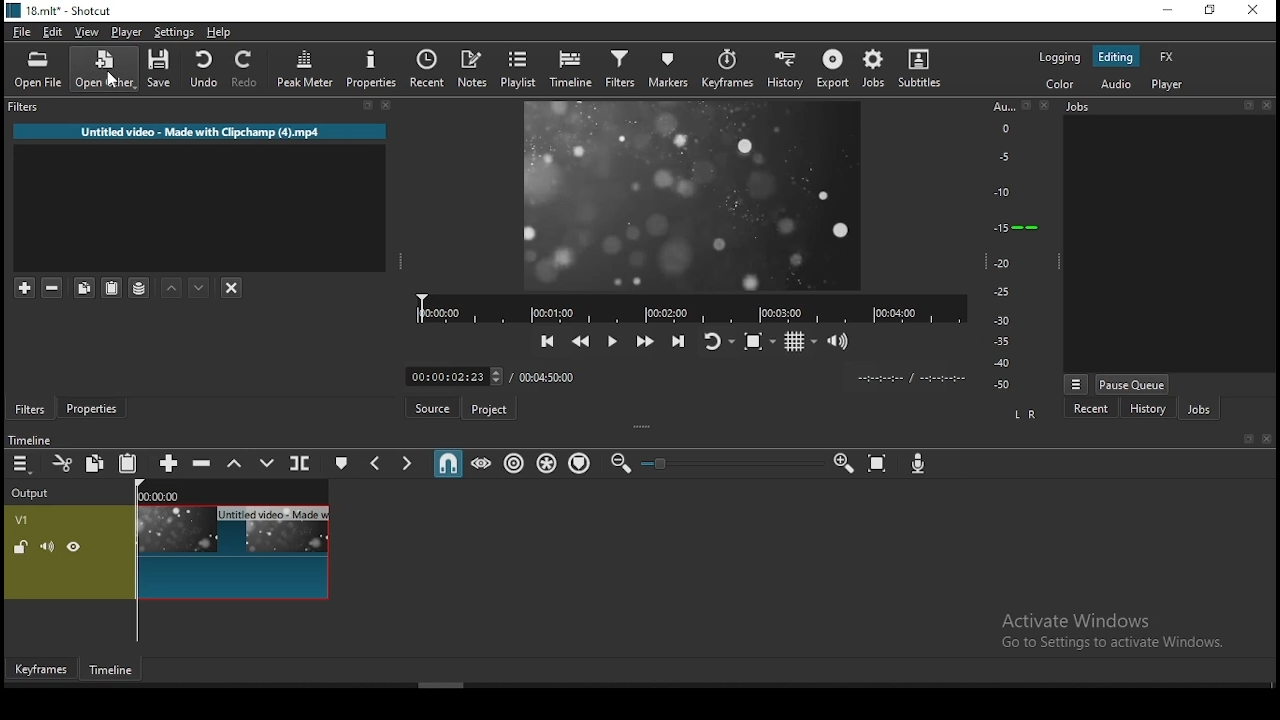 This screenshot has width=1280, height=720. I want to click on skip to next point, so click(676, 340).